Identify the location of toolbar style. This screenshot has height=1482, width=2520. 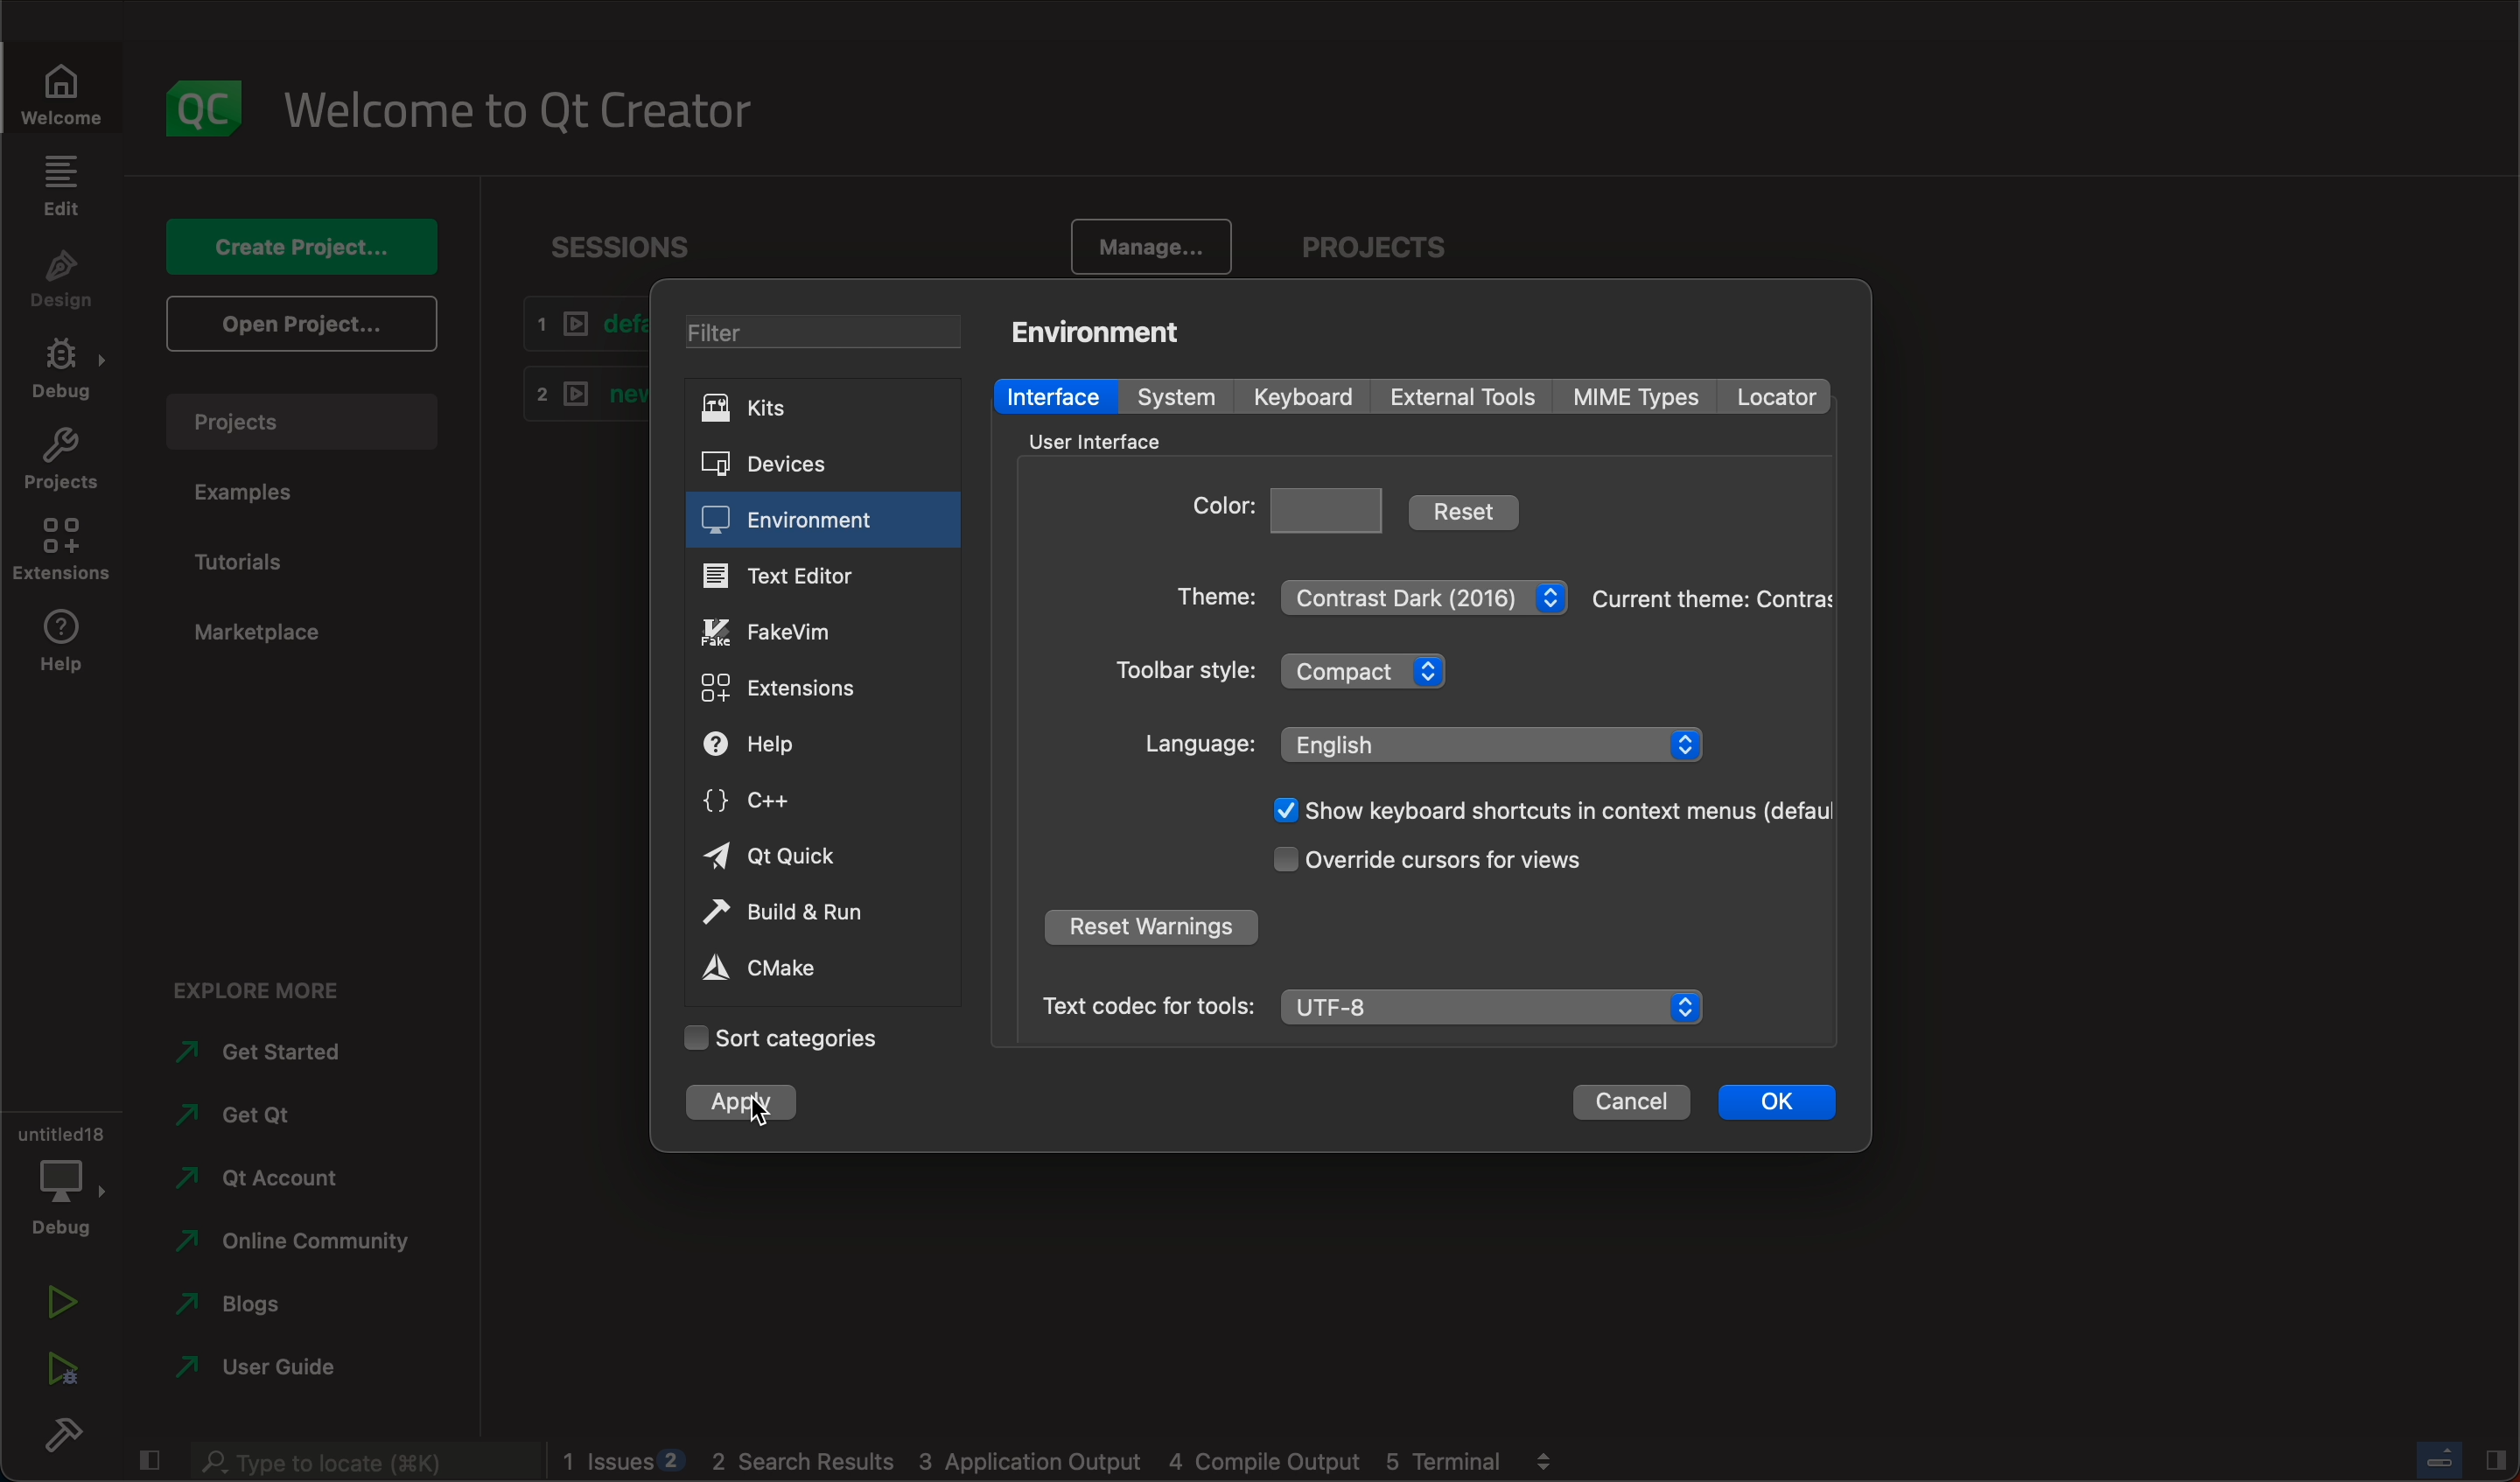
(1298, 675).